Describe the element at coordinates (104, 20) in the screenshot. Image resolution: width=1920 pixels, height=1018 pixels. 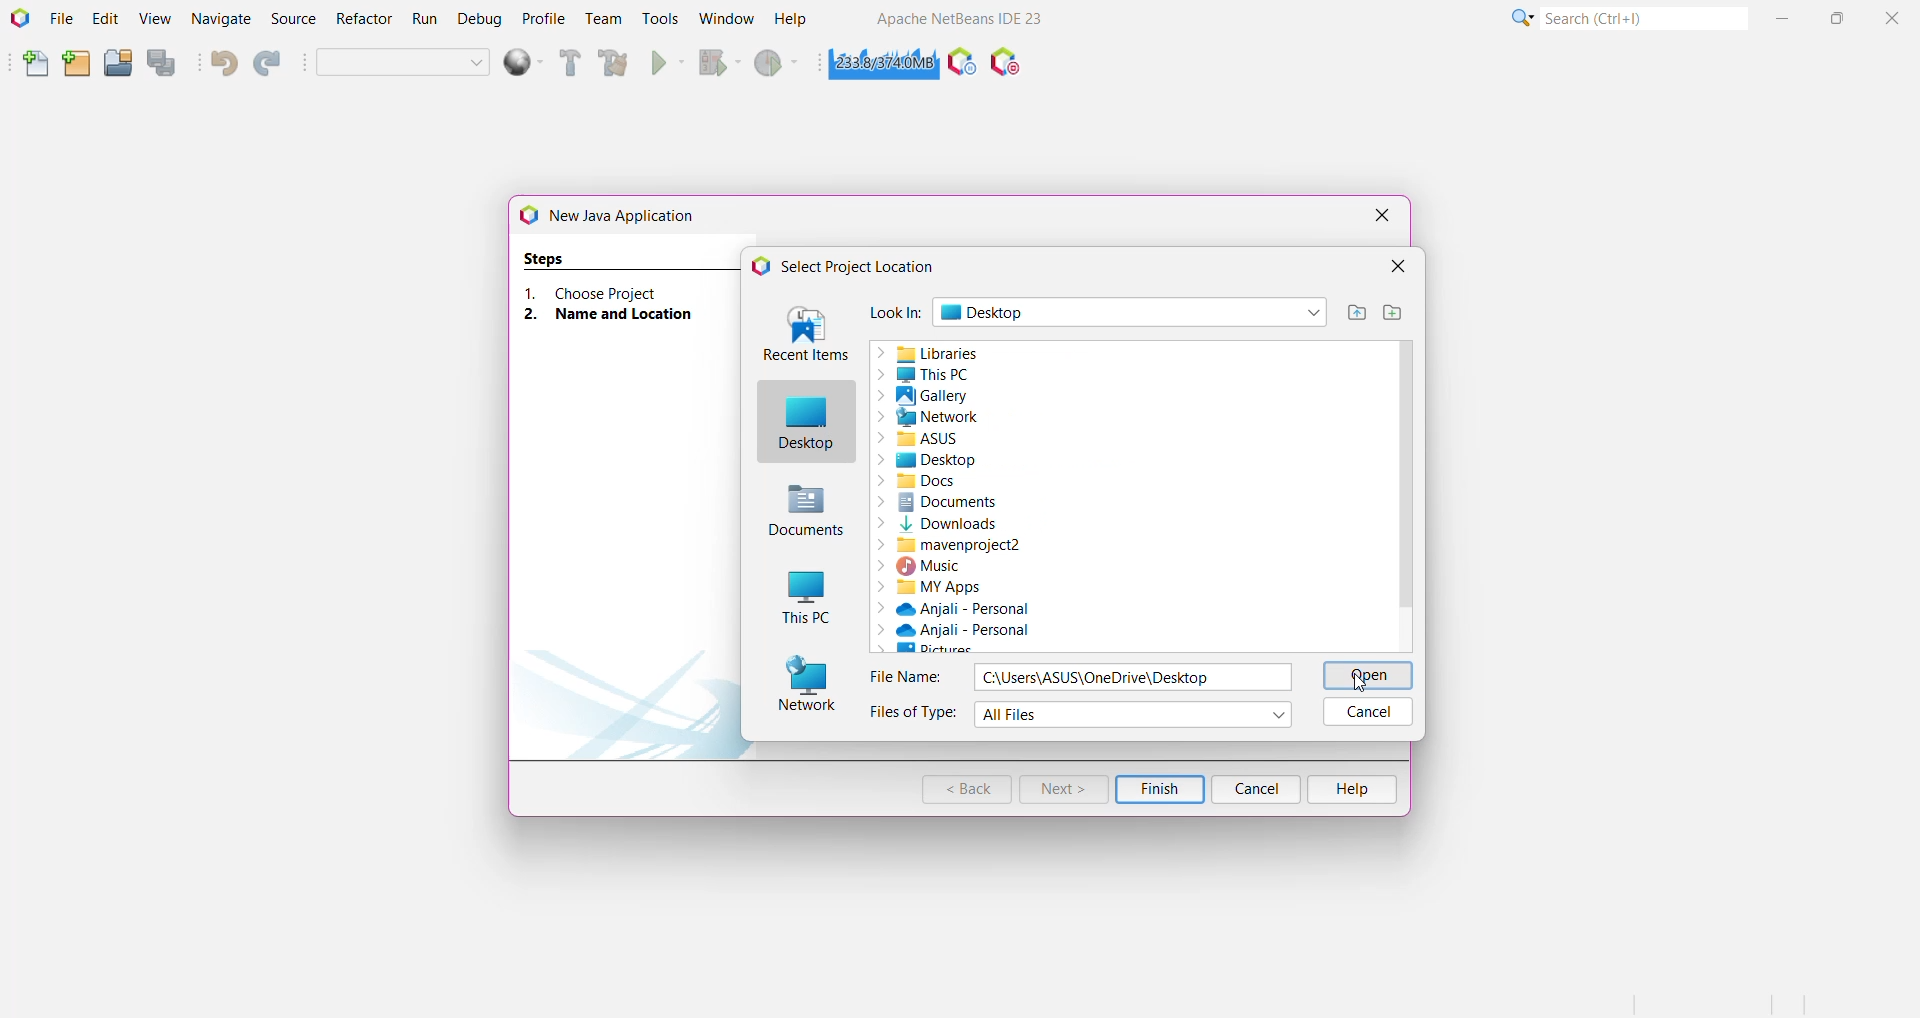
I see `Edit` at that location.